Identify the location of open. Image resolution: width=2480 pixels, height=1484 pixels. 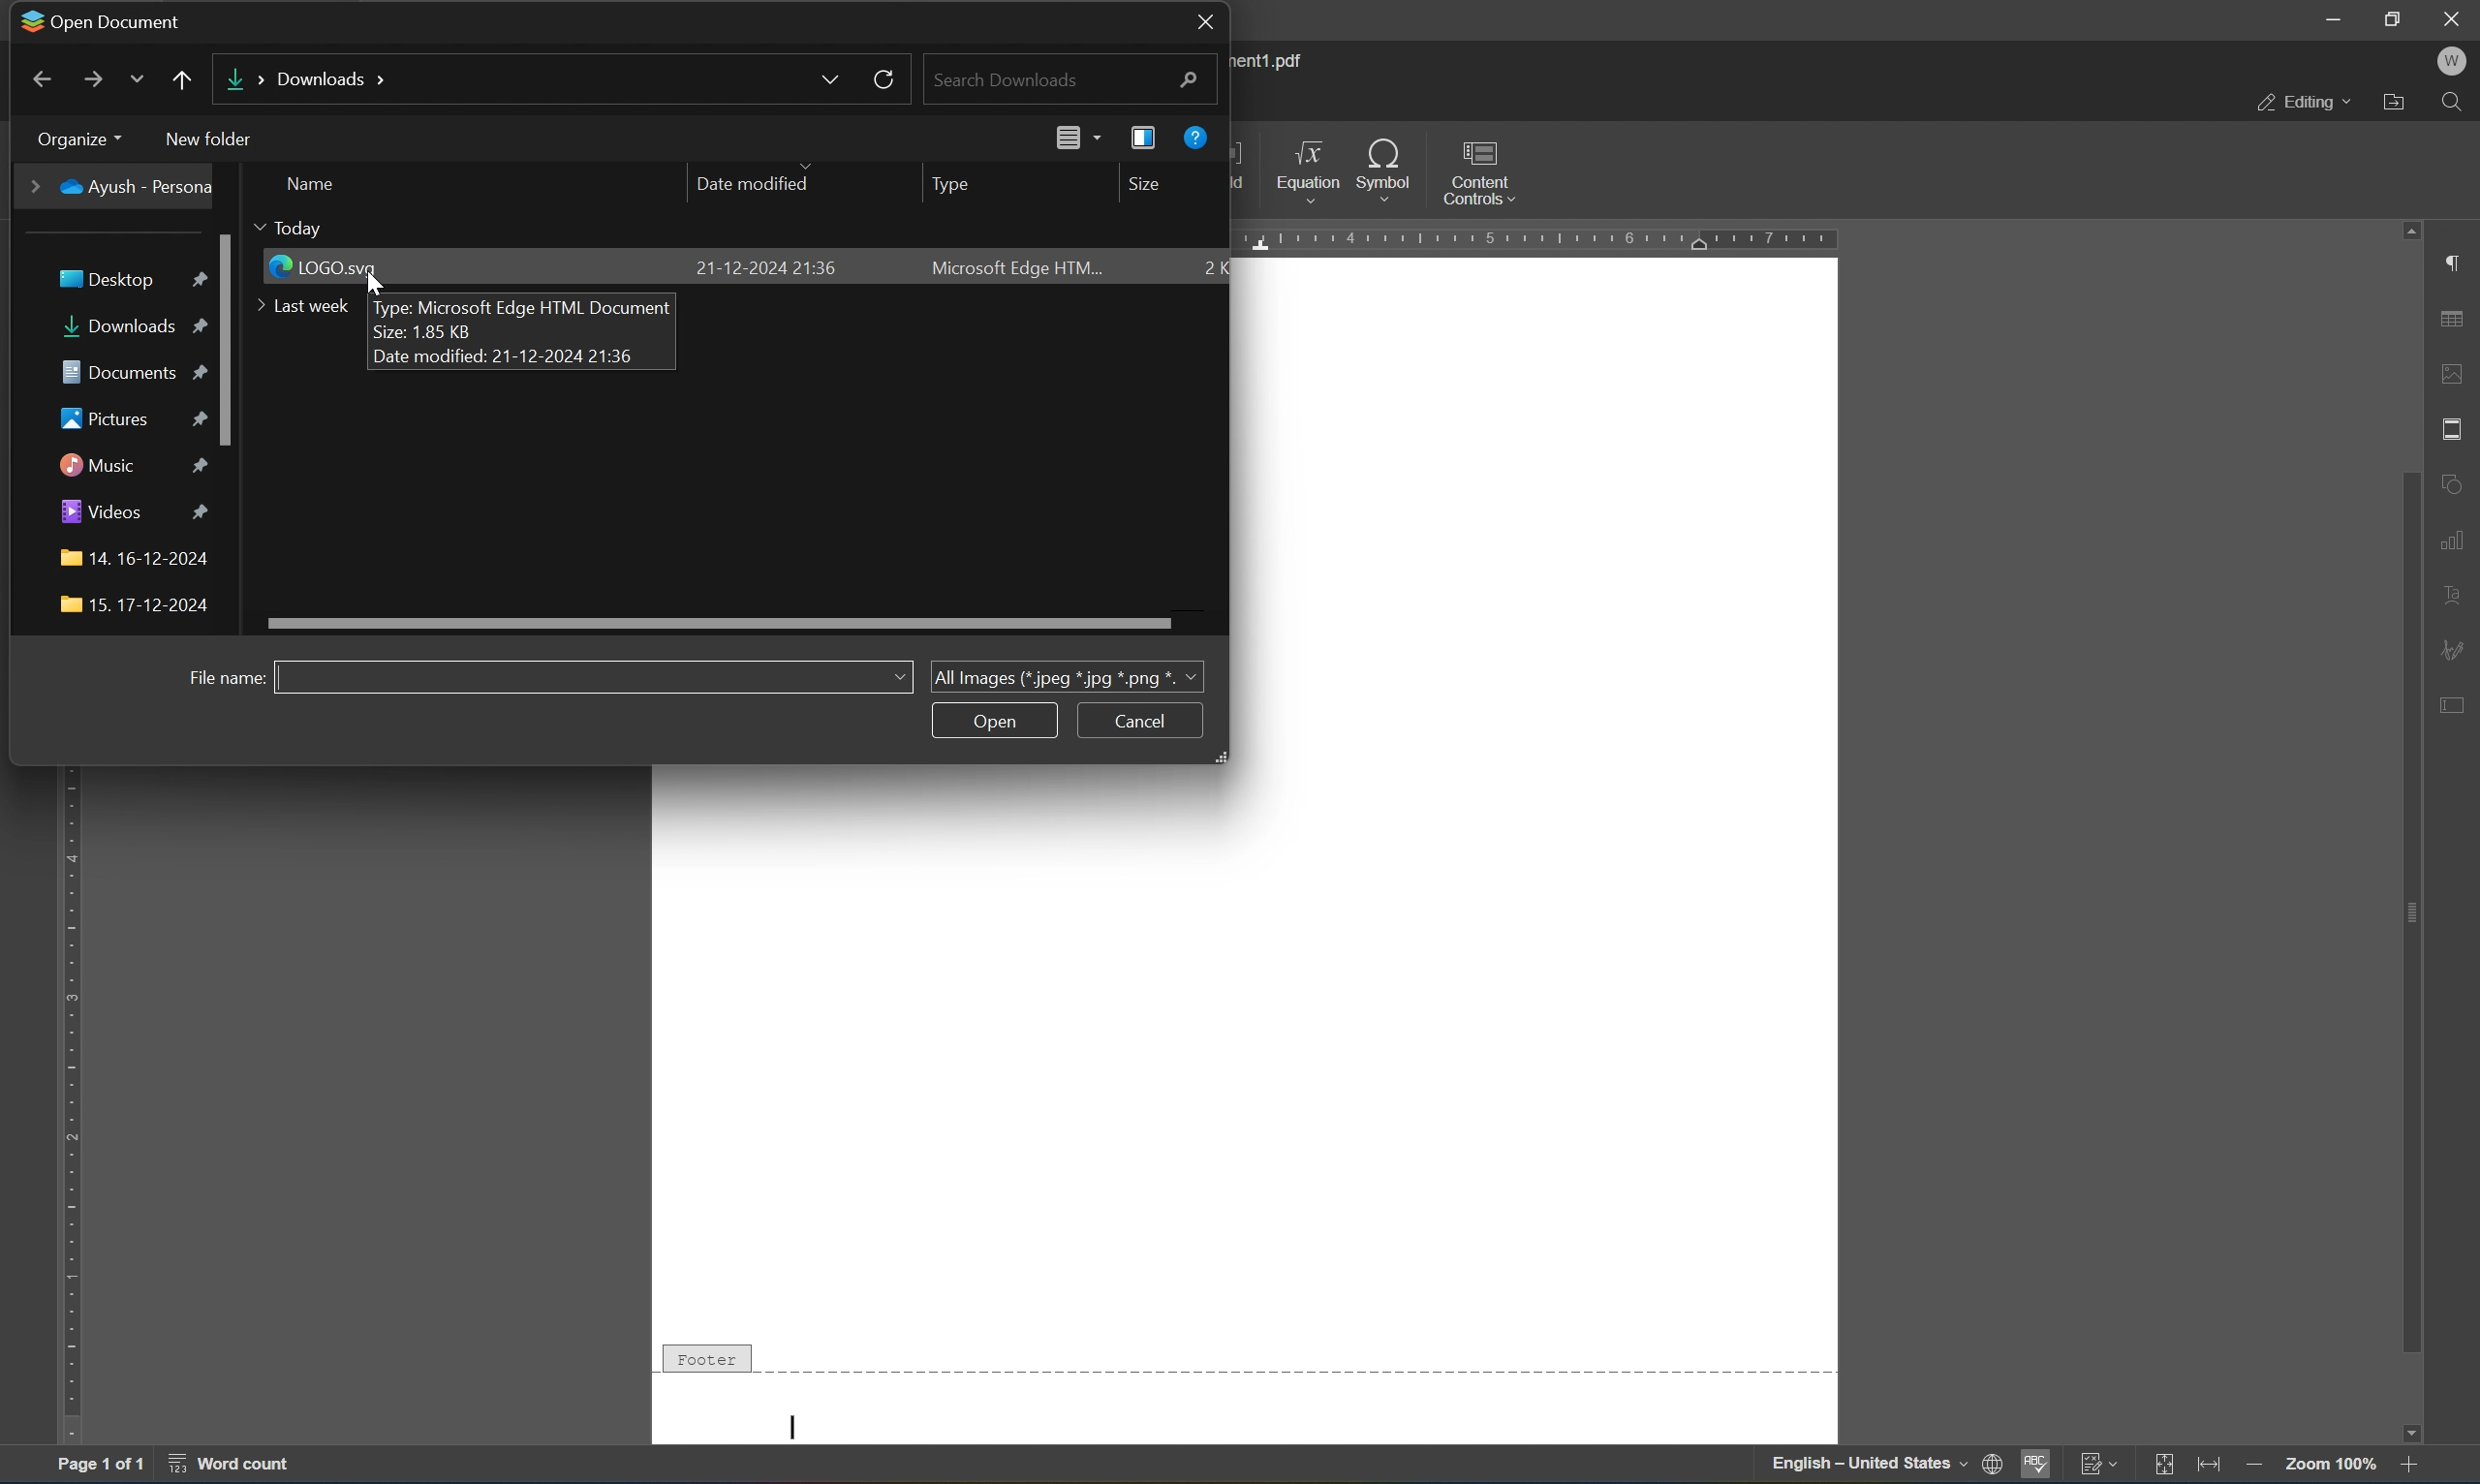
(992, 721).